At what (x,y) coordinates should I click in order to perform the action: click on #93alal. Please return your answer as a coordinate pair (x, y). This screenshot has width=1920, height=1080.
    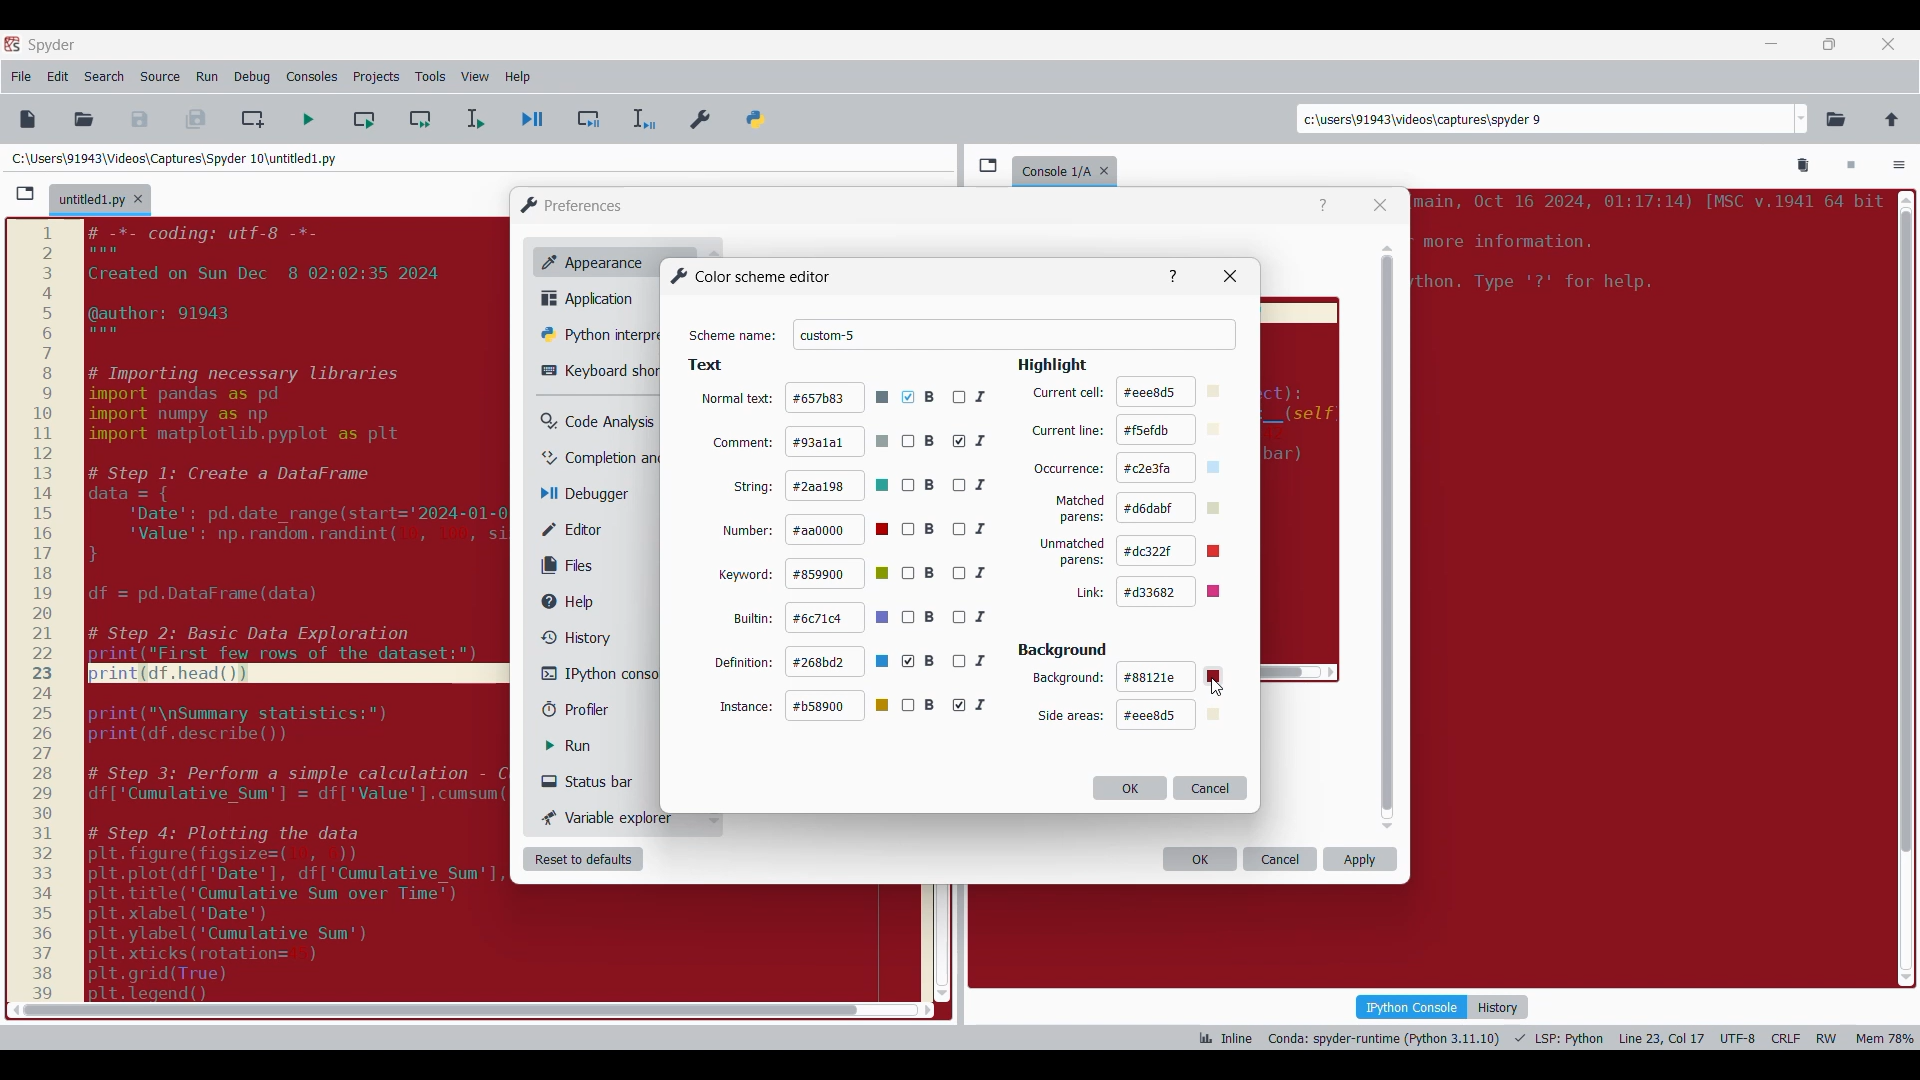
    Looking at the image, I should click on (836, 440).